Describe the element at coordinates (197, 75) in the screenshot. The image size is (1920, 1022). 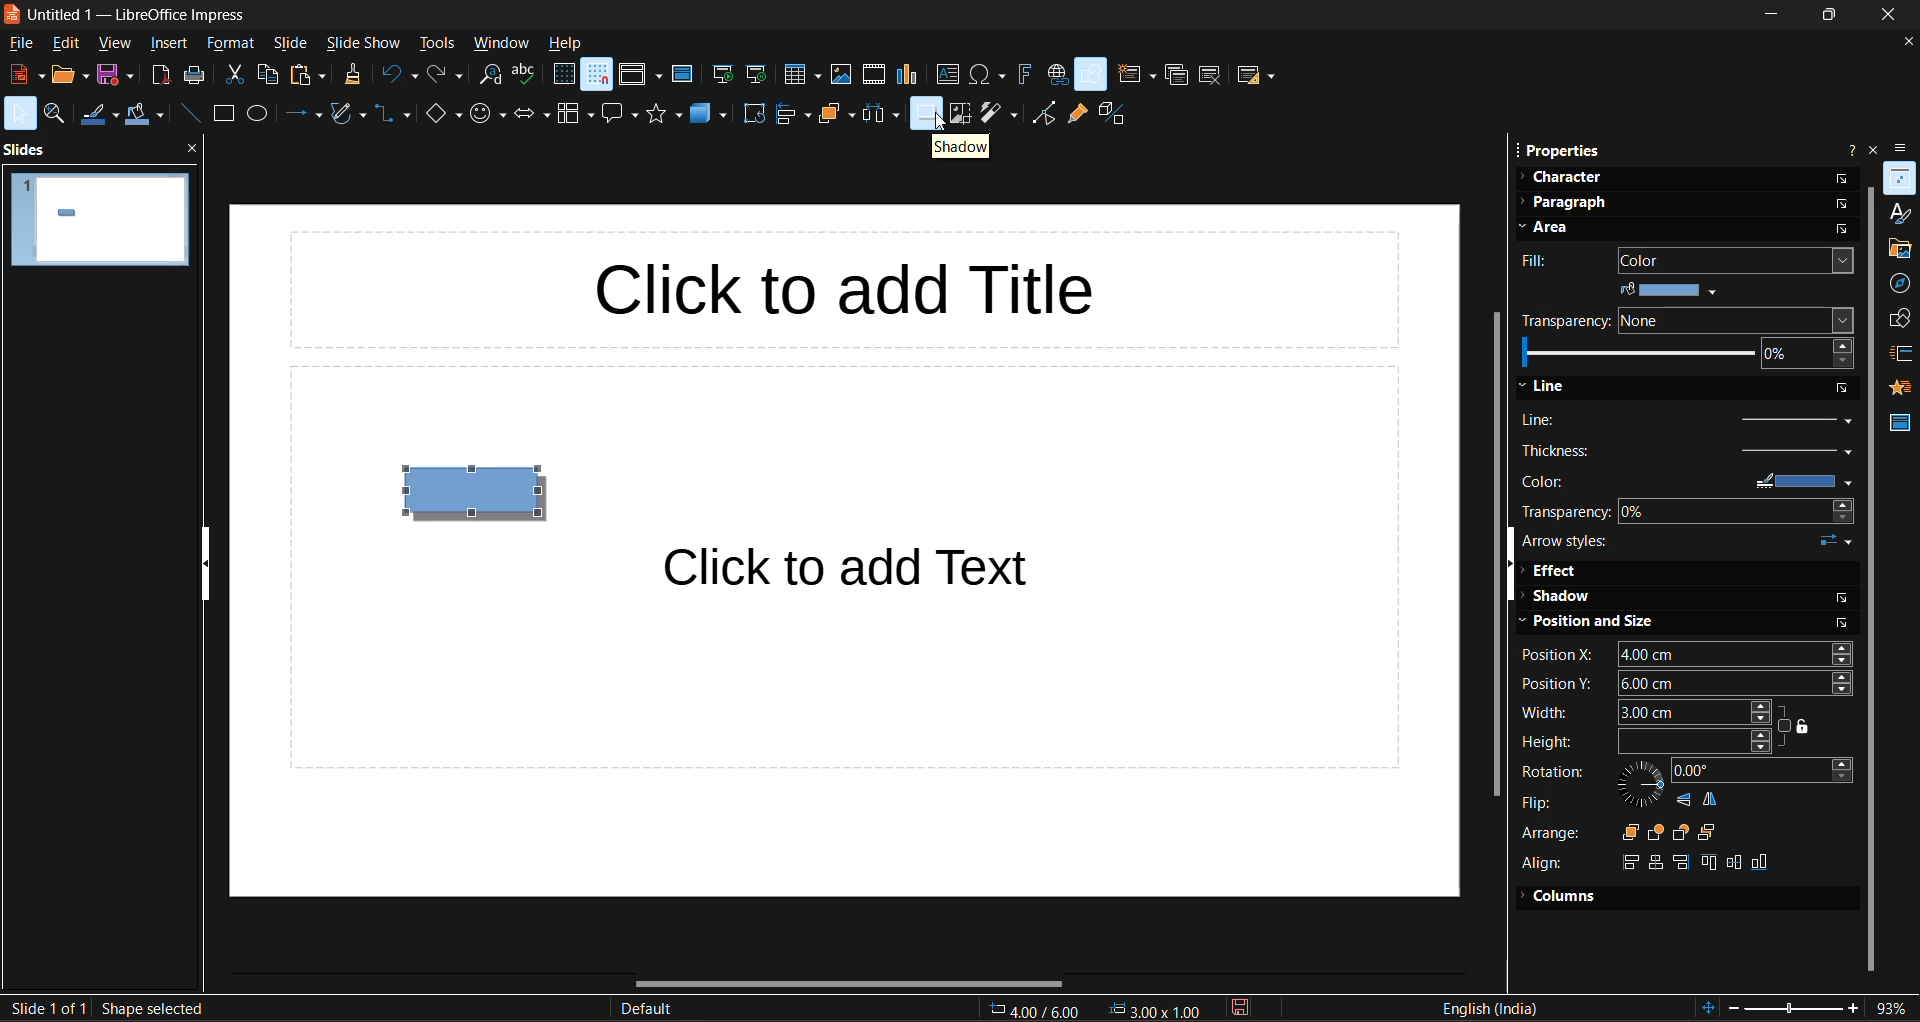
I see `print` at that location.